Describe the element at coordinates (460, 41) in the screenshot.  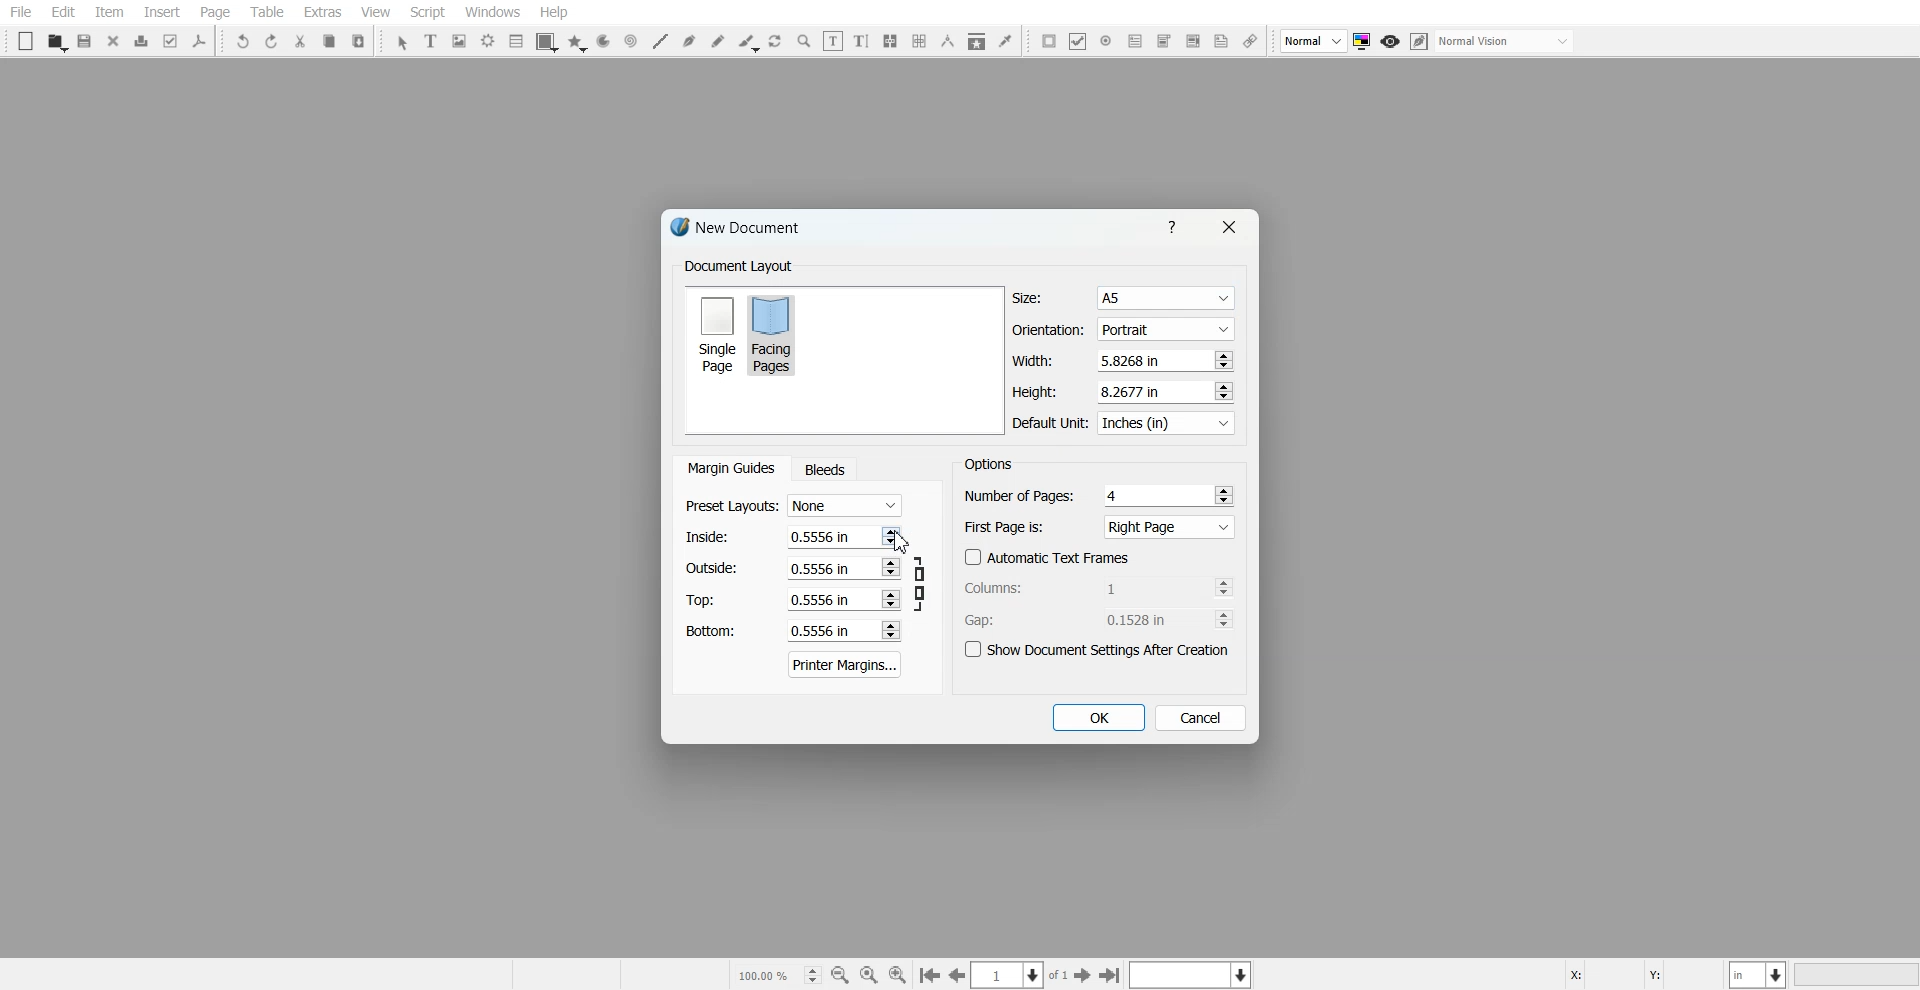
I see `Image Frame` at that location.